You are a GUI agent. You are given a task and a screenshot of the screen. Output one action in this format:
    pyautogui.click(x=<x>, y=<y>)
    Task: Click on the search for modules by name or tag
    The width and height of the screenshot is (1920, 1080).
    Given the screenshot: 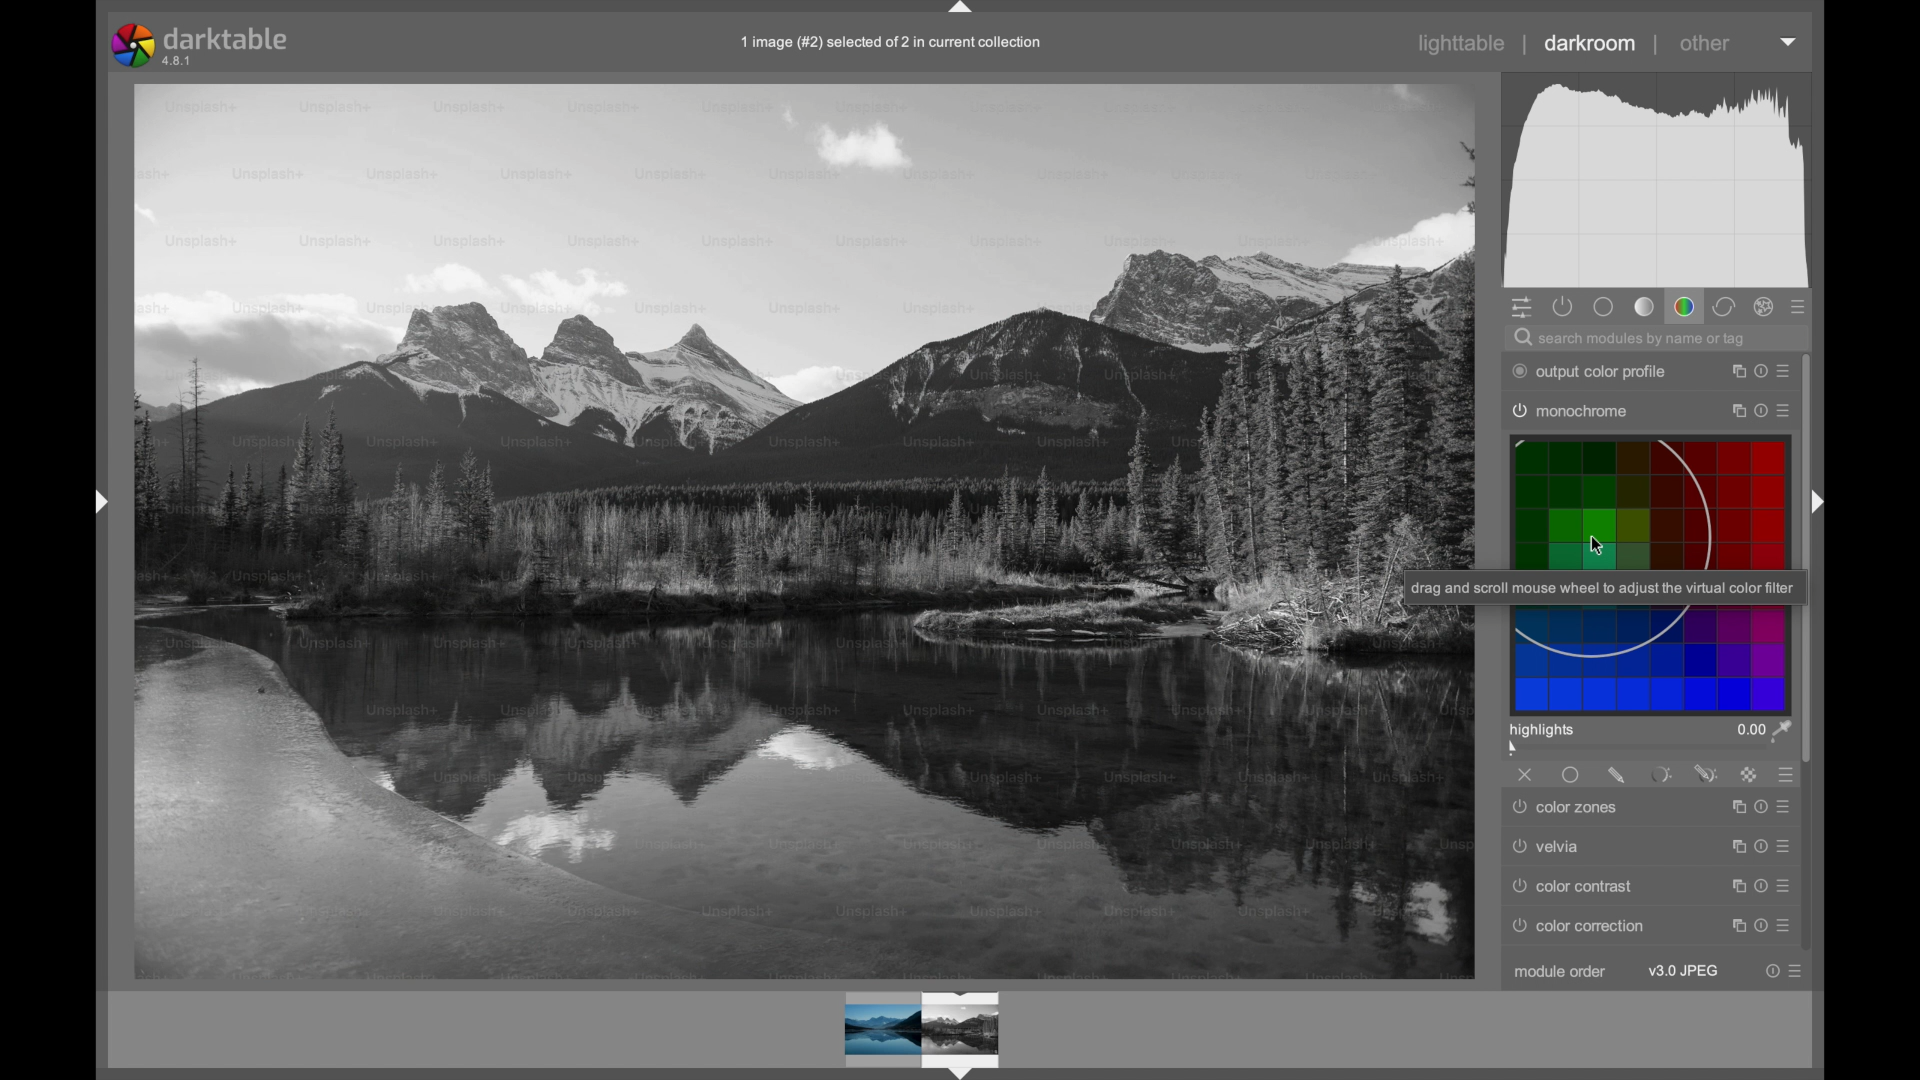 What is the action you would take?
    pyautogui.click(x=1643, y=339)
    